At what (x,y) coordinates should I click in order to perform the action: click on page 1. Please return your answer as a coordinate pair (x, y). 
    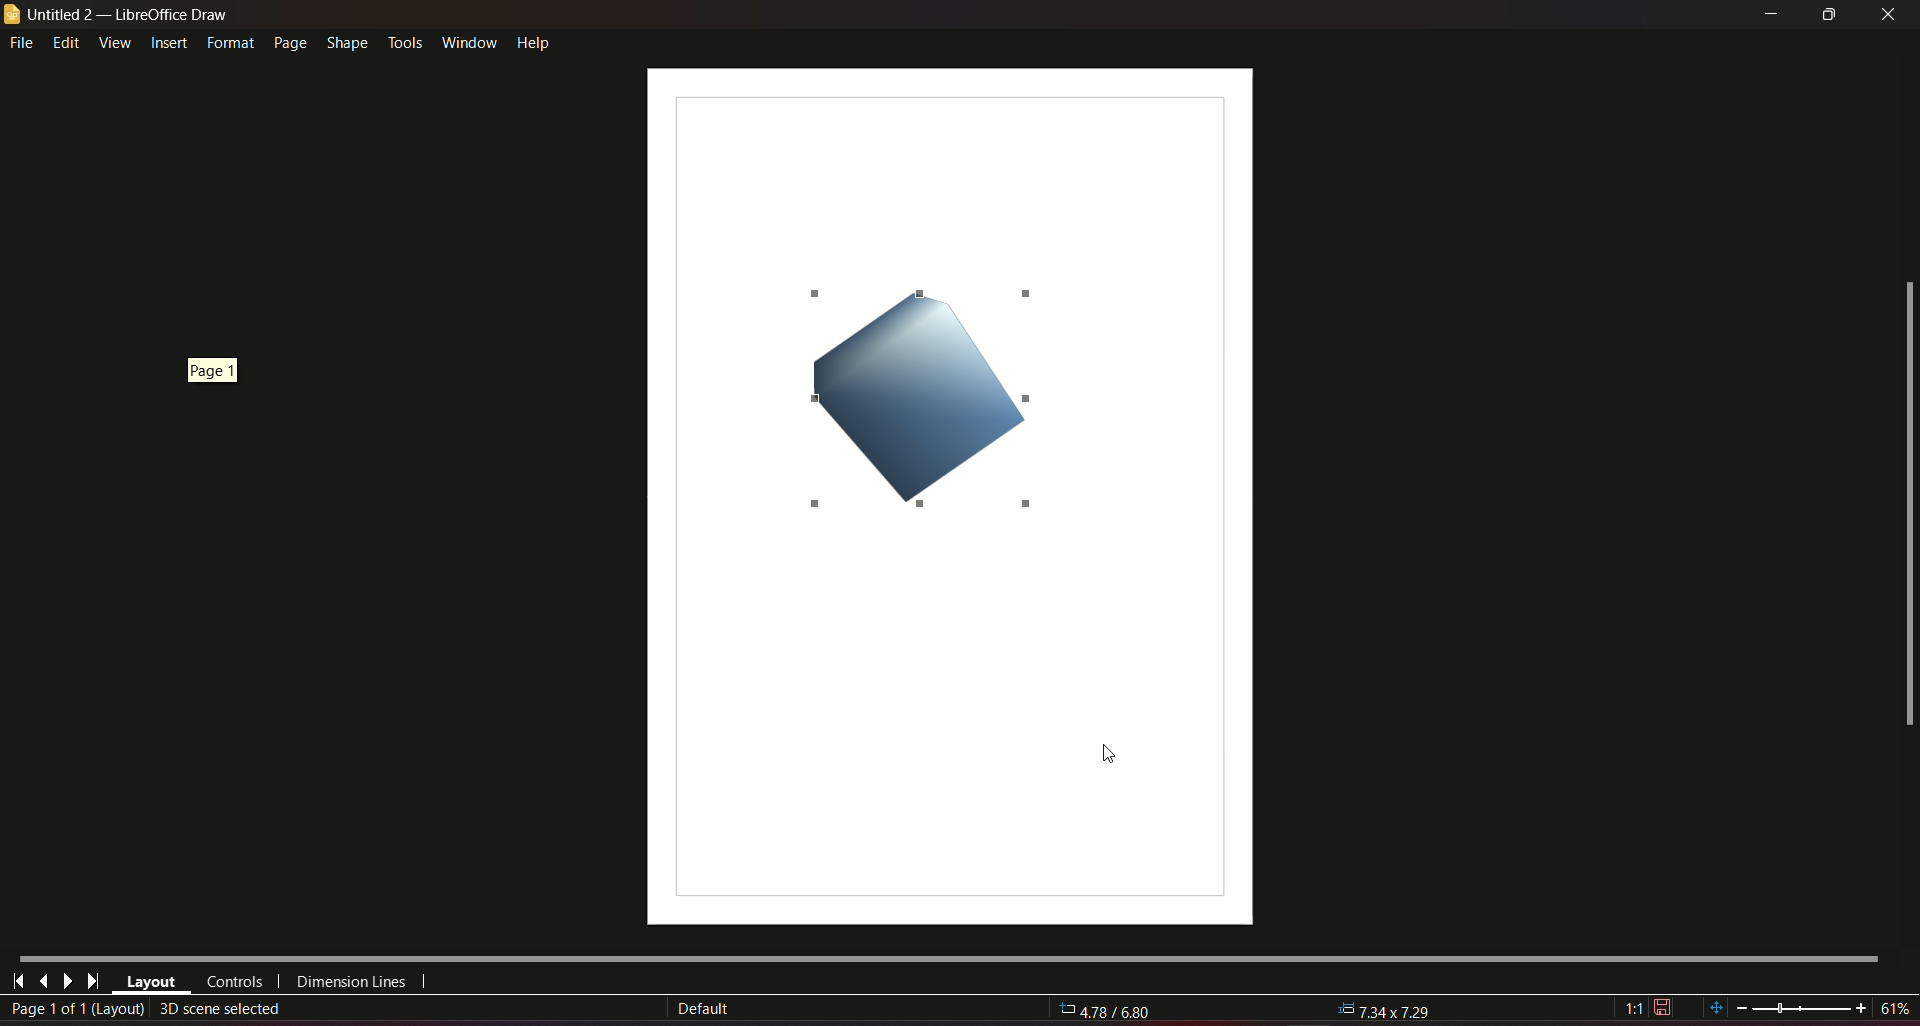
    Looking at the image, I should click on (212, 367).